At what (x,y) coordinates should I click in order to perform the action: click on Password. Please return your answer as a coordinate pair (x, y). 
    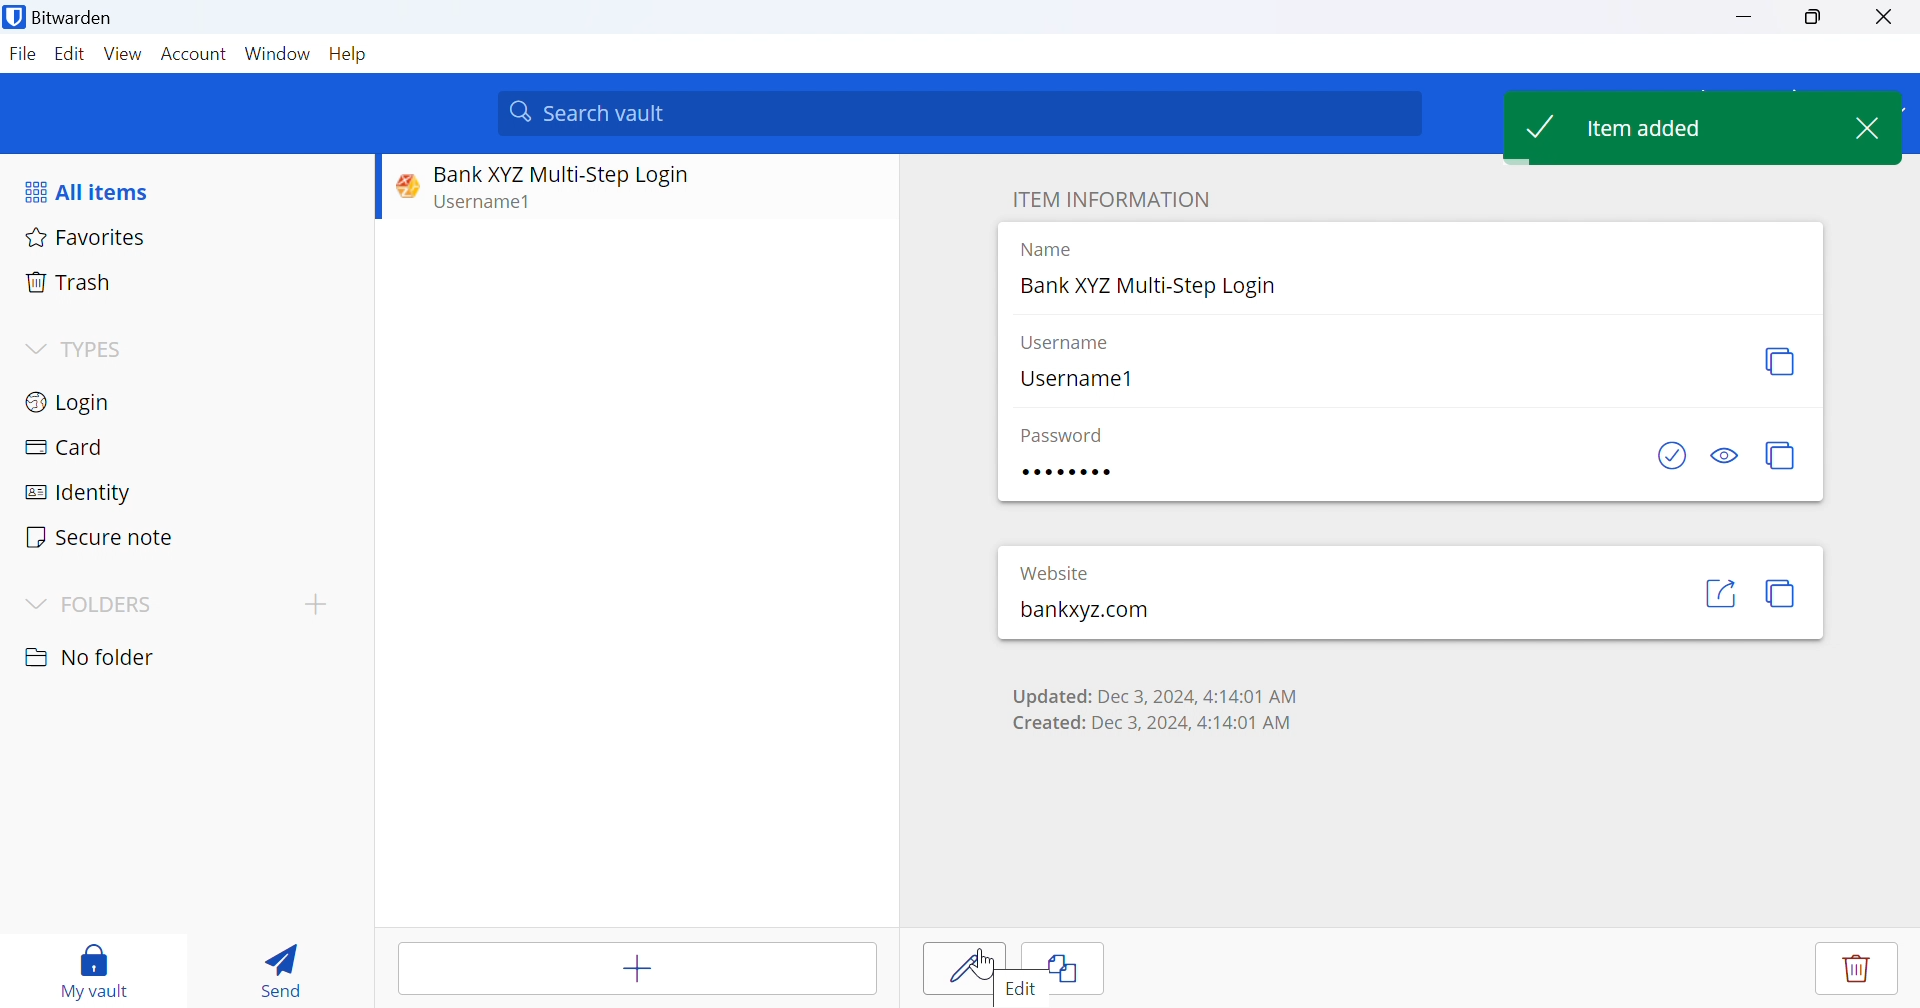
    Looking at the image, I should click on (1063, 432).